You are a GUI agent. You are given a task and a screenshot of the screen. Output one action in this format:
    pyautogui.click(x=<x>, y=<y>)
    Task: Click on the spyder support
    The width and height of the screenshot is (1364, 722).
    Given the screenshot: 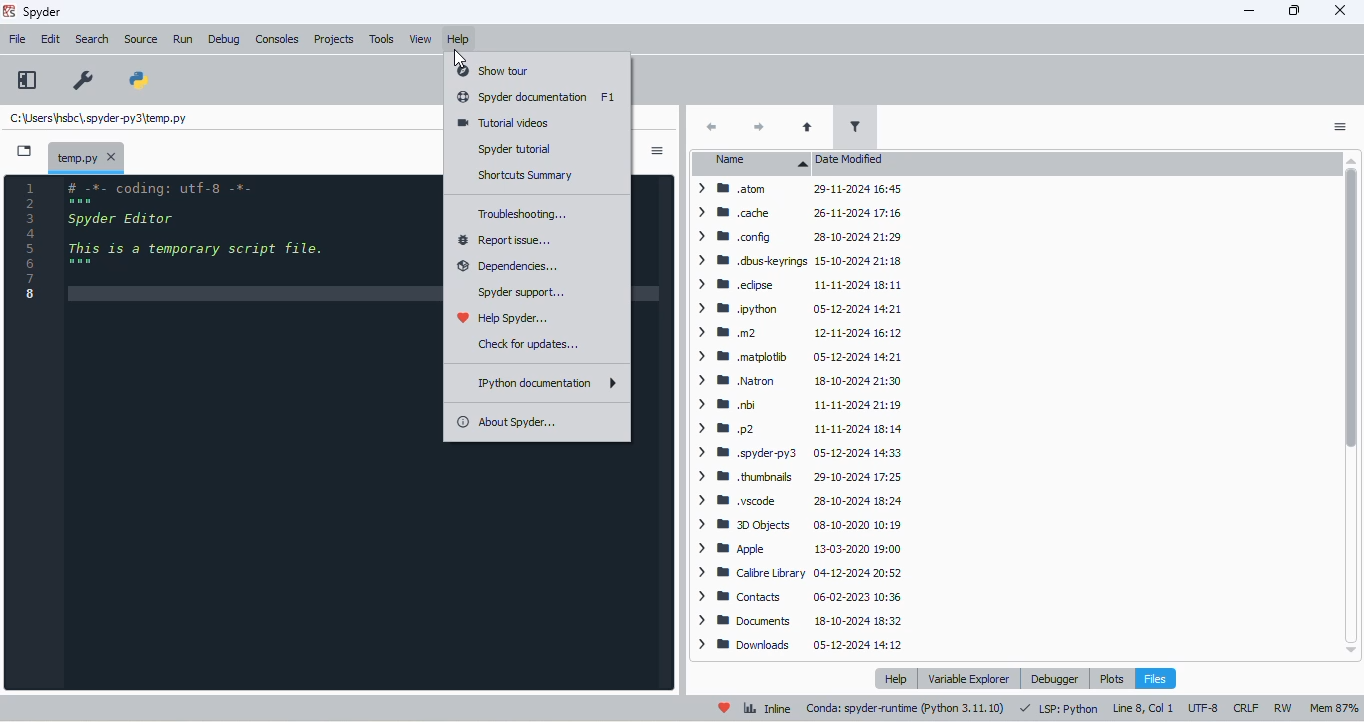 What is the action you would take?
    pyautogui.click(x=522, y=292)
    